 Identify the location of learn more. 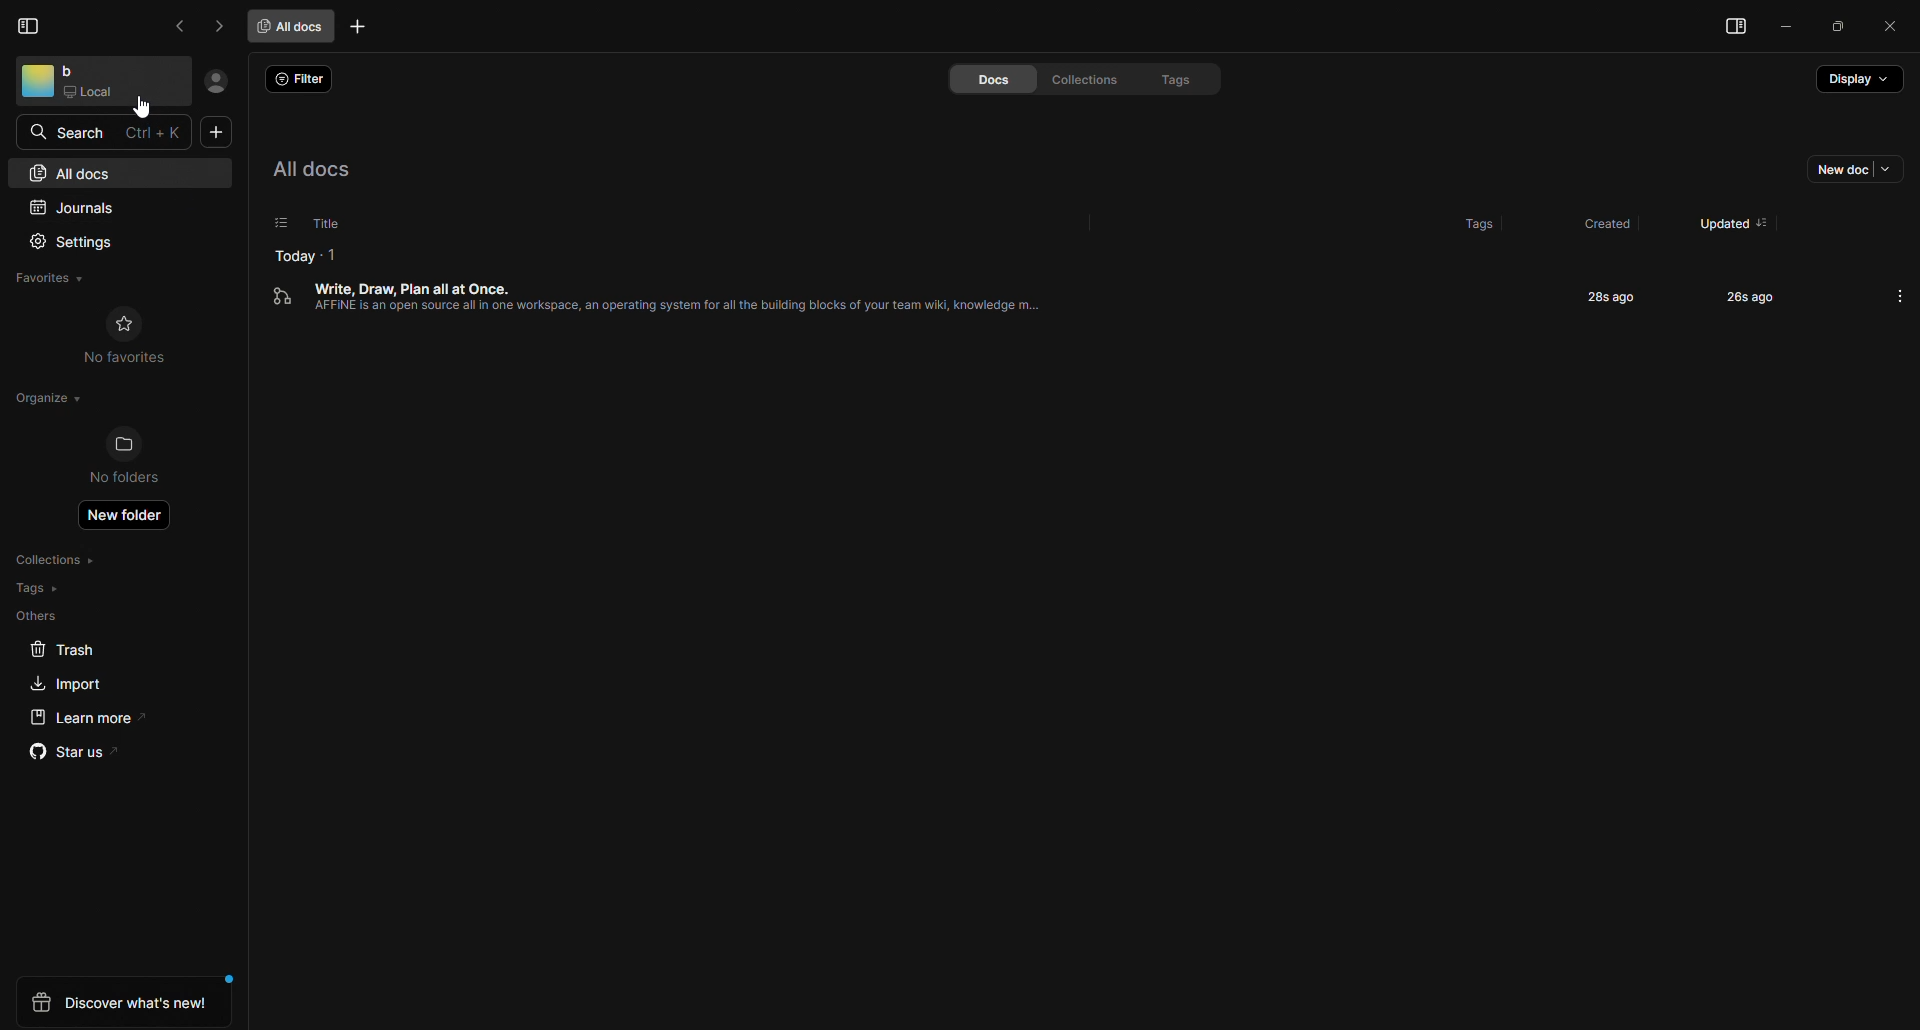
(81, 717).